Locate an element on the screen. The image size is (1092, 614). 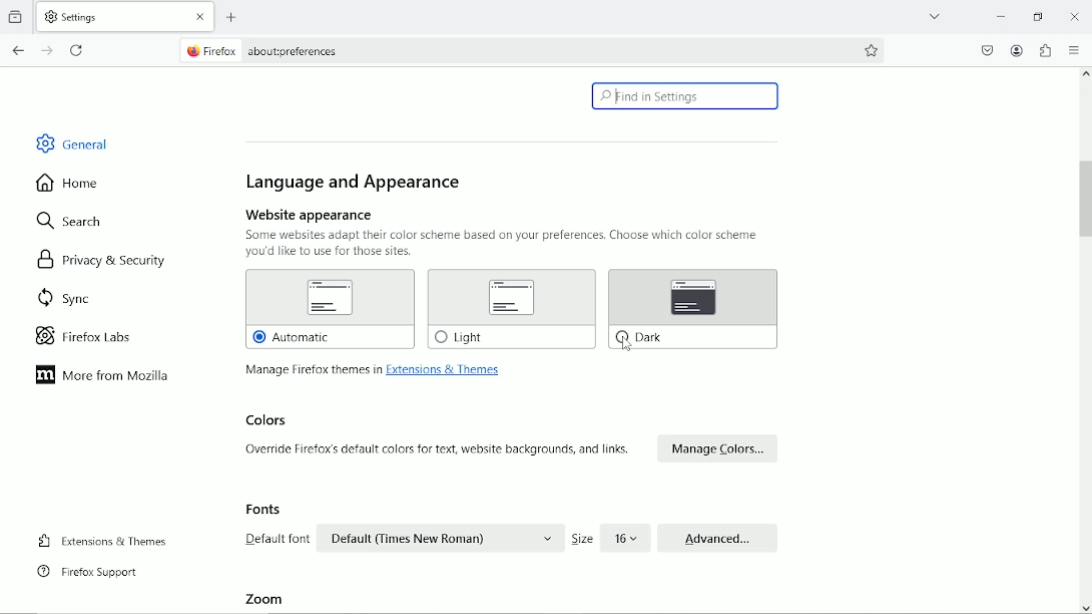
colors is located at coordinates (512, 438).